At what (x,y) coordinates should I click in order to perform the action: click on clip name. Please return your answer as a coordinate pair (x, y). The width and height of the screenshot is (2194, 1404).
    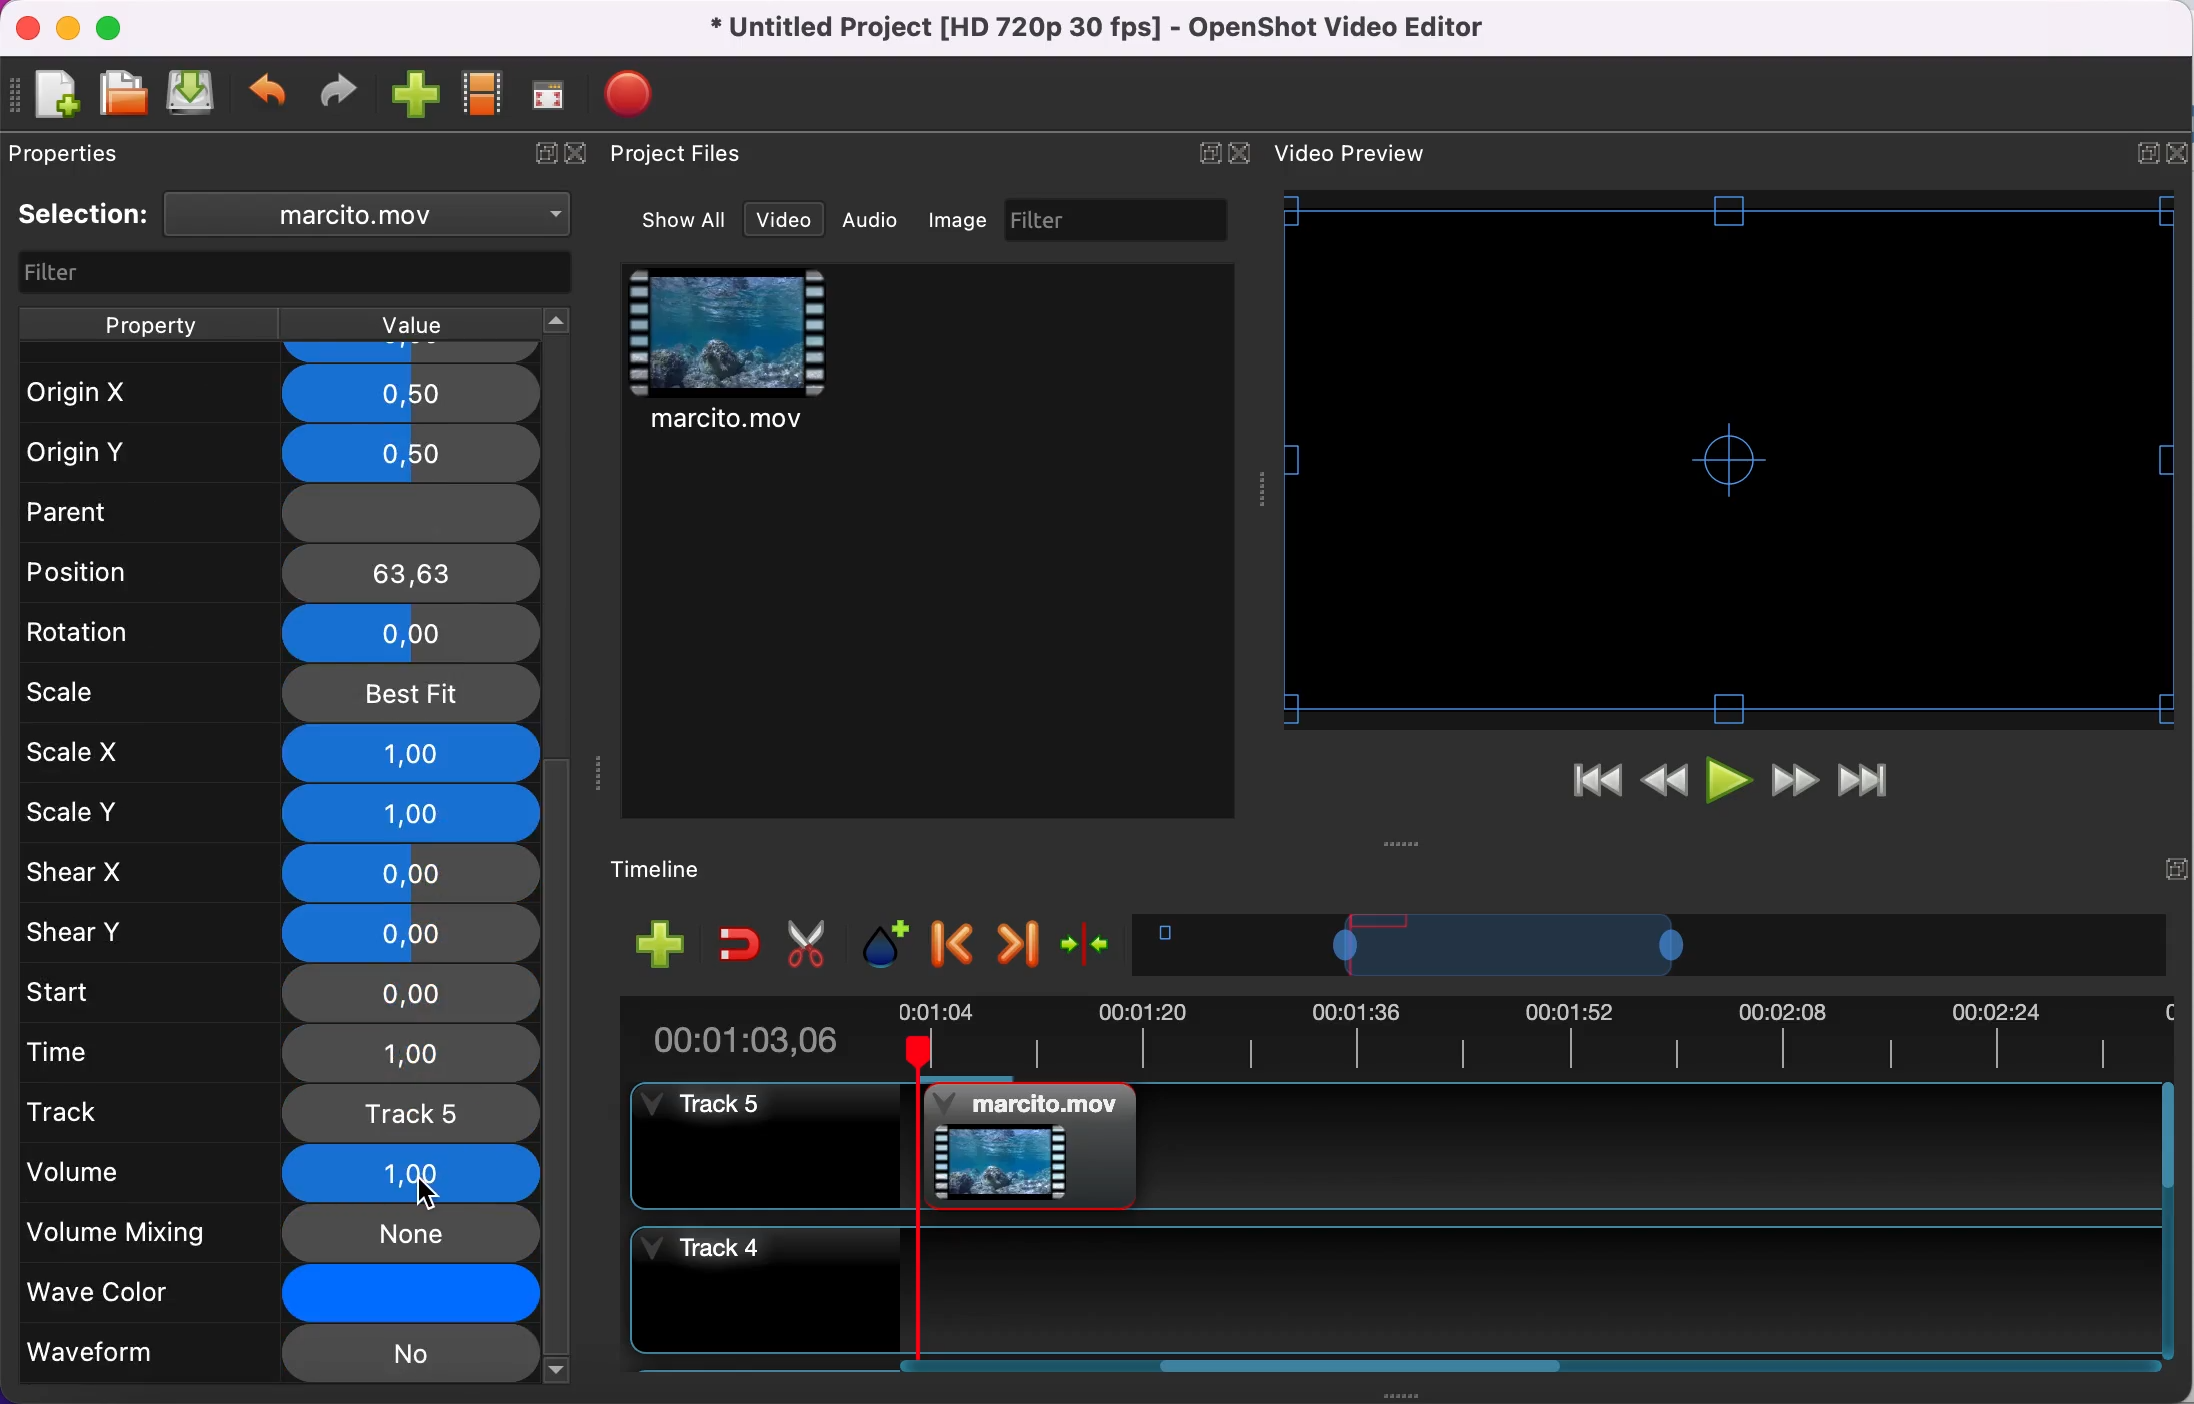
    Looking at the image, I should click on (378, 213).